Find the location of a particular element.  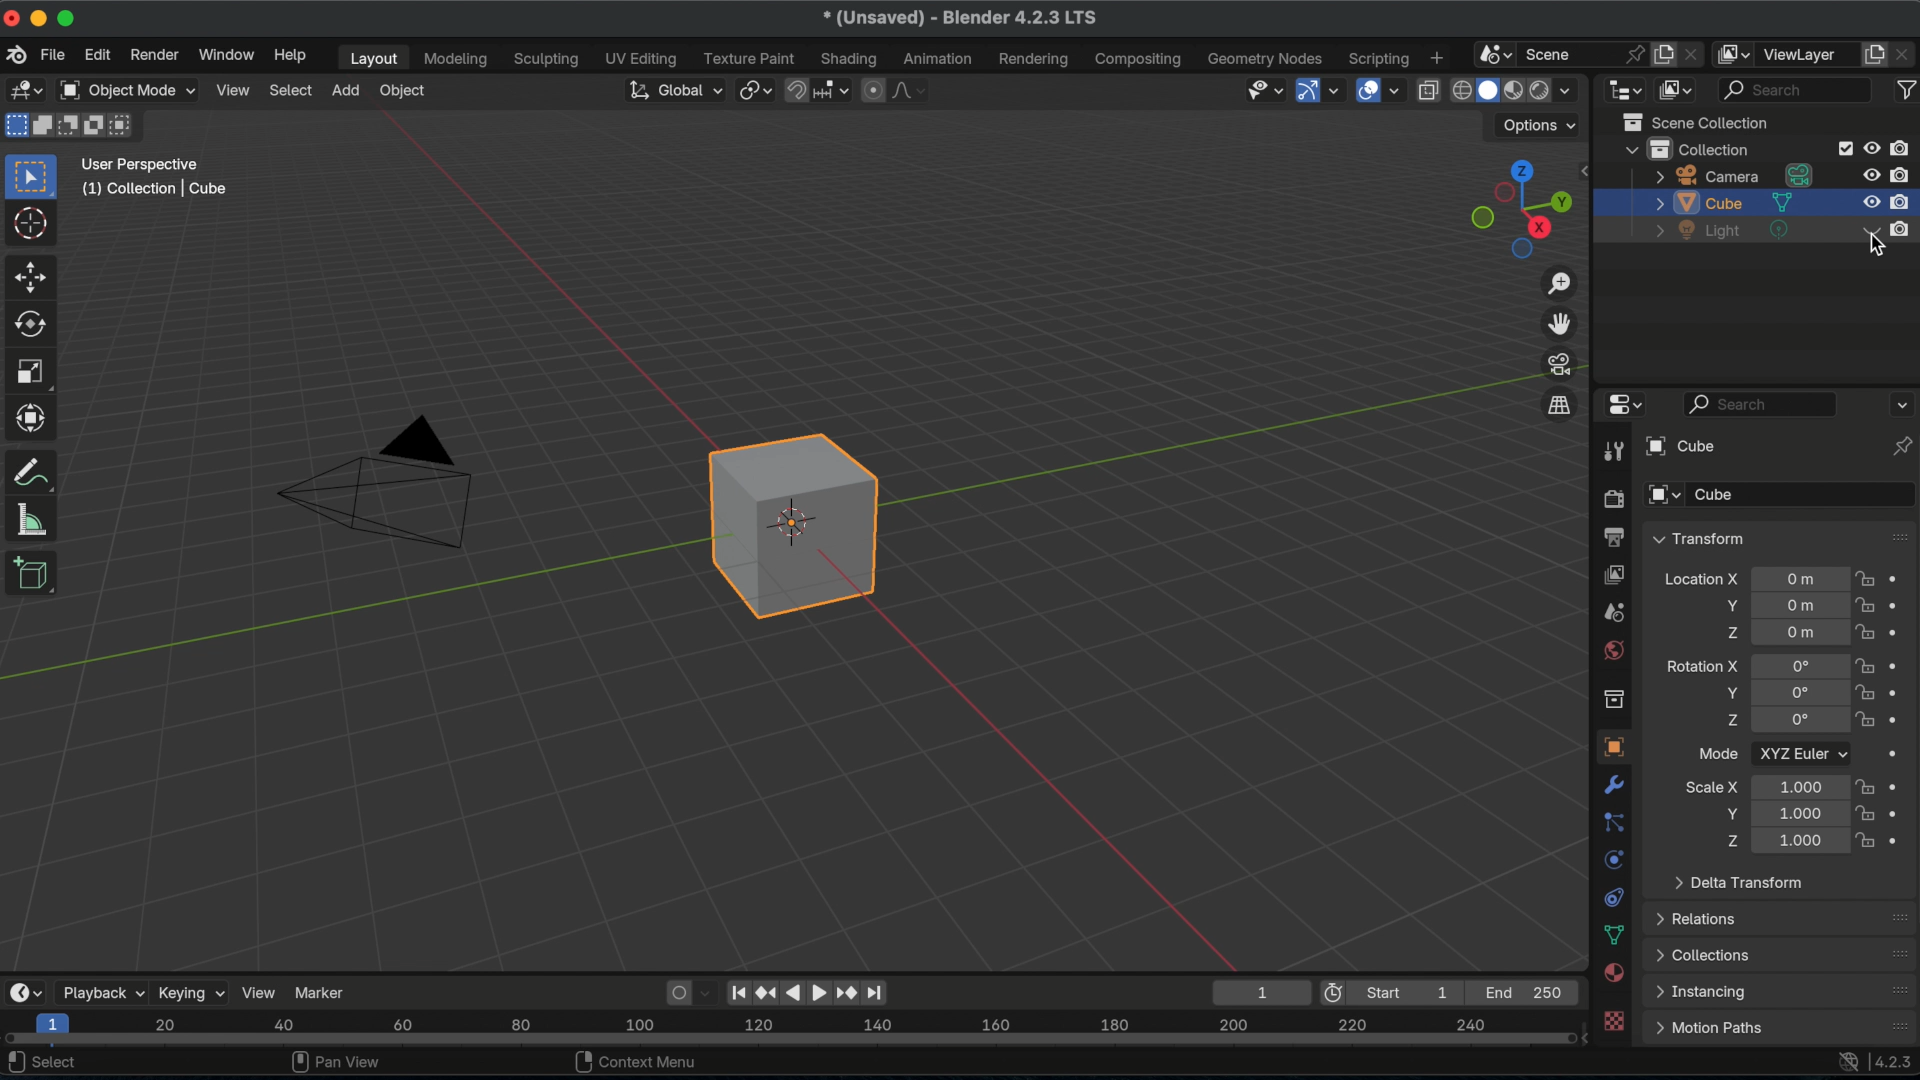

mode subtract existing selection is located at coordinates (69, 128).